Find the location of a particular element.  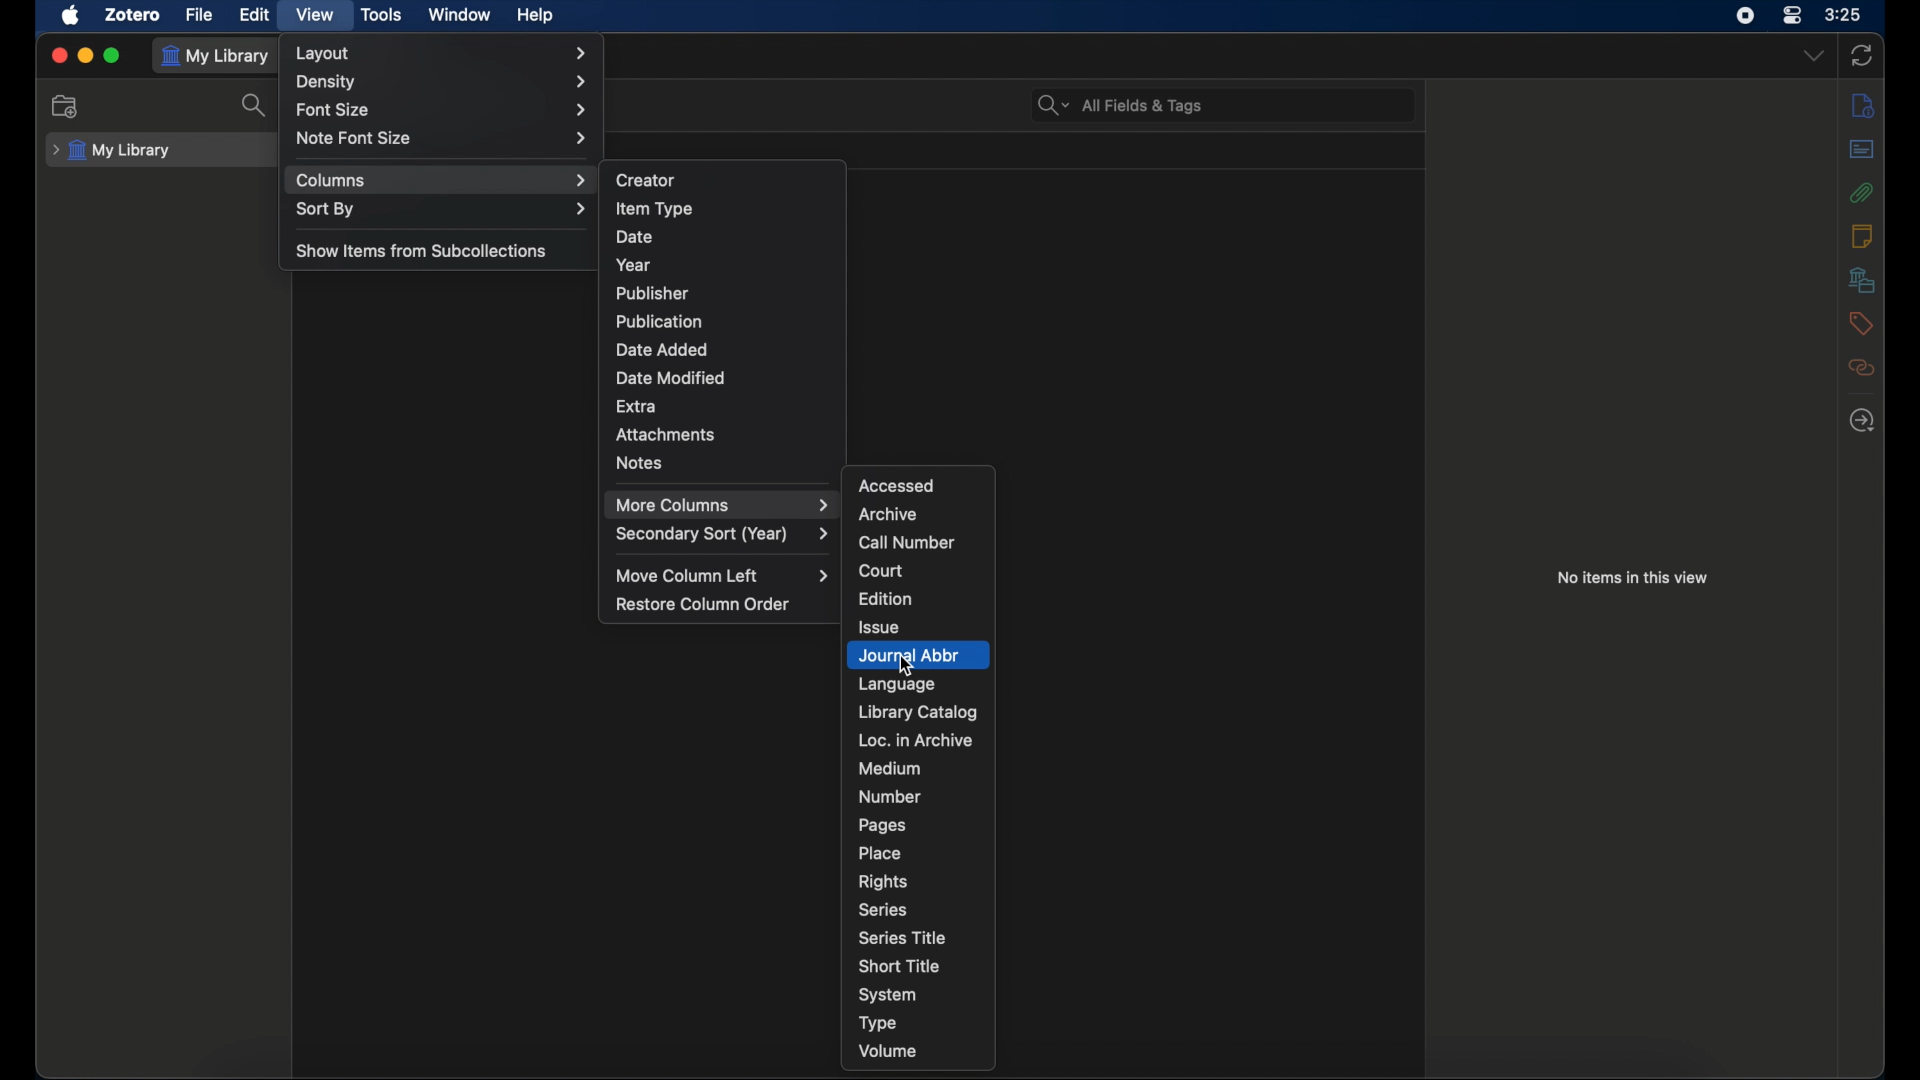

series is located at coordinates (882, 909).